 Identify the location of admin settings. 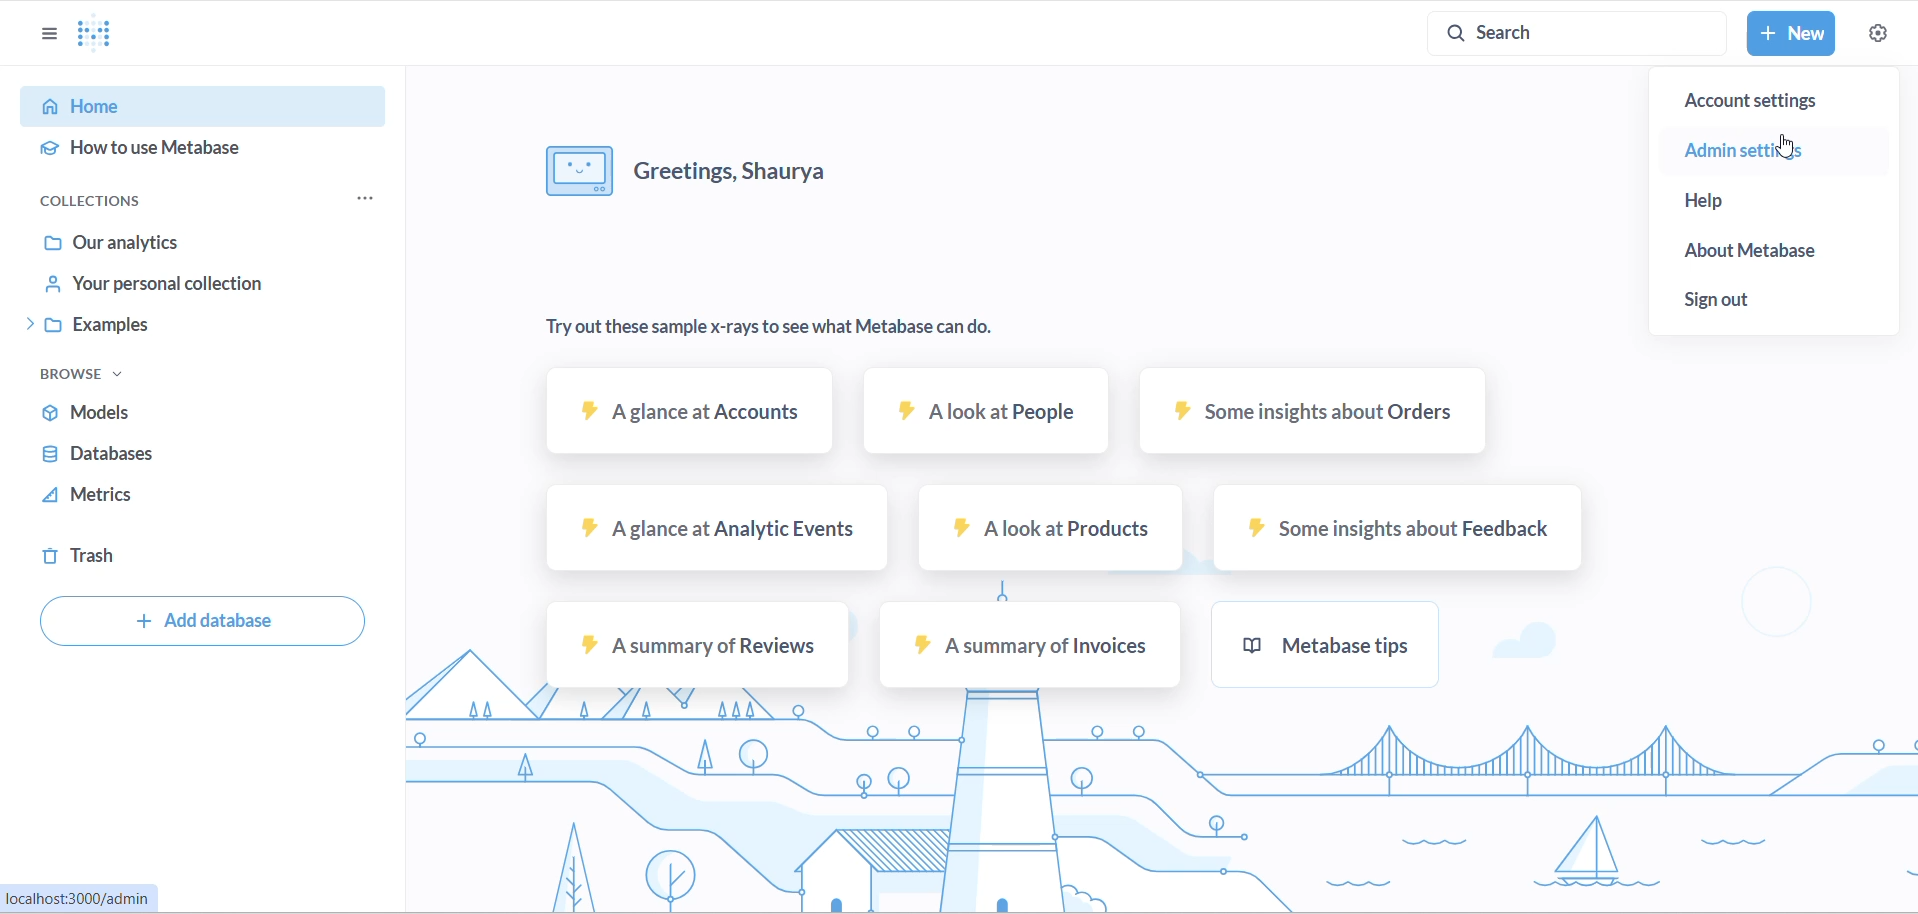
(1768, 148).